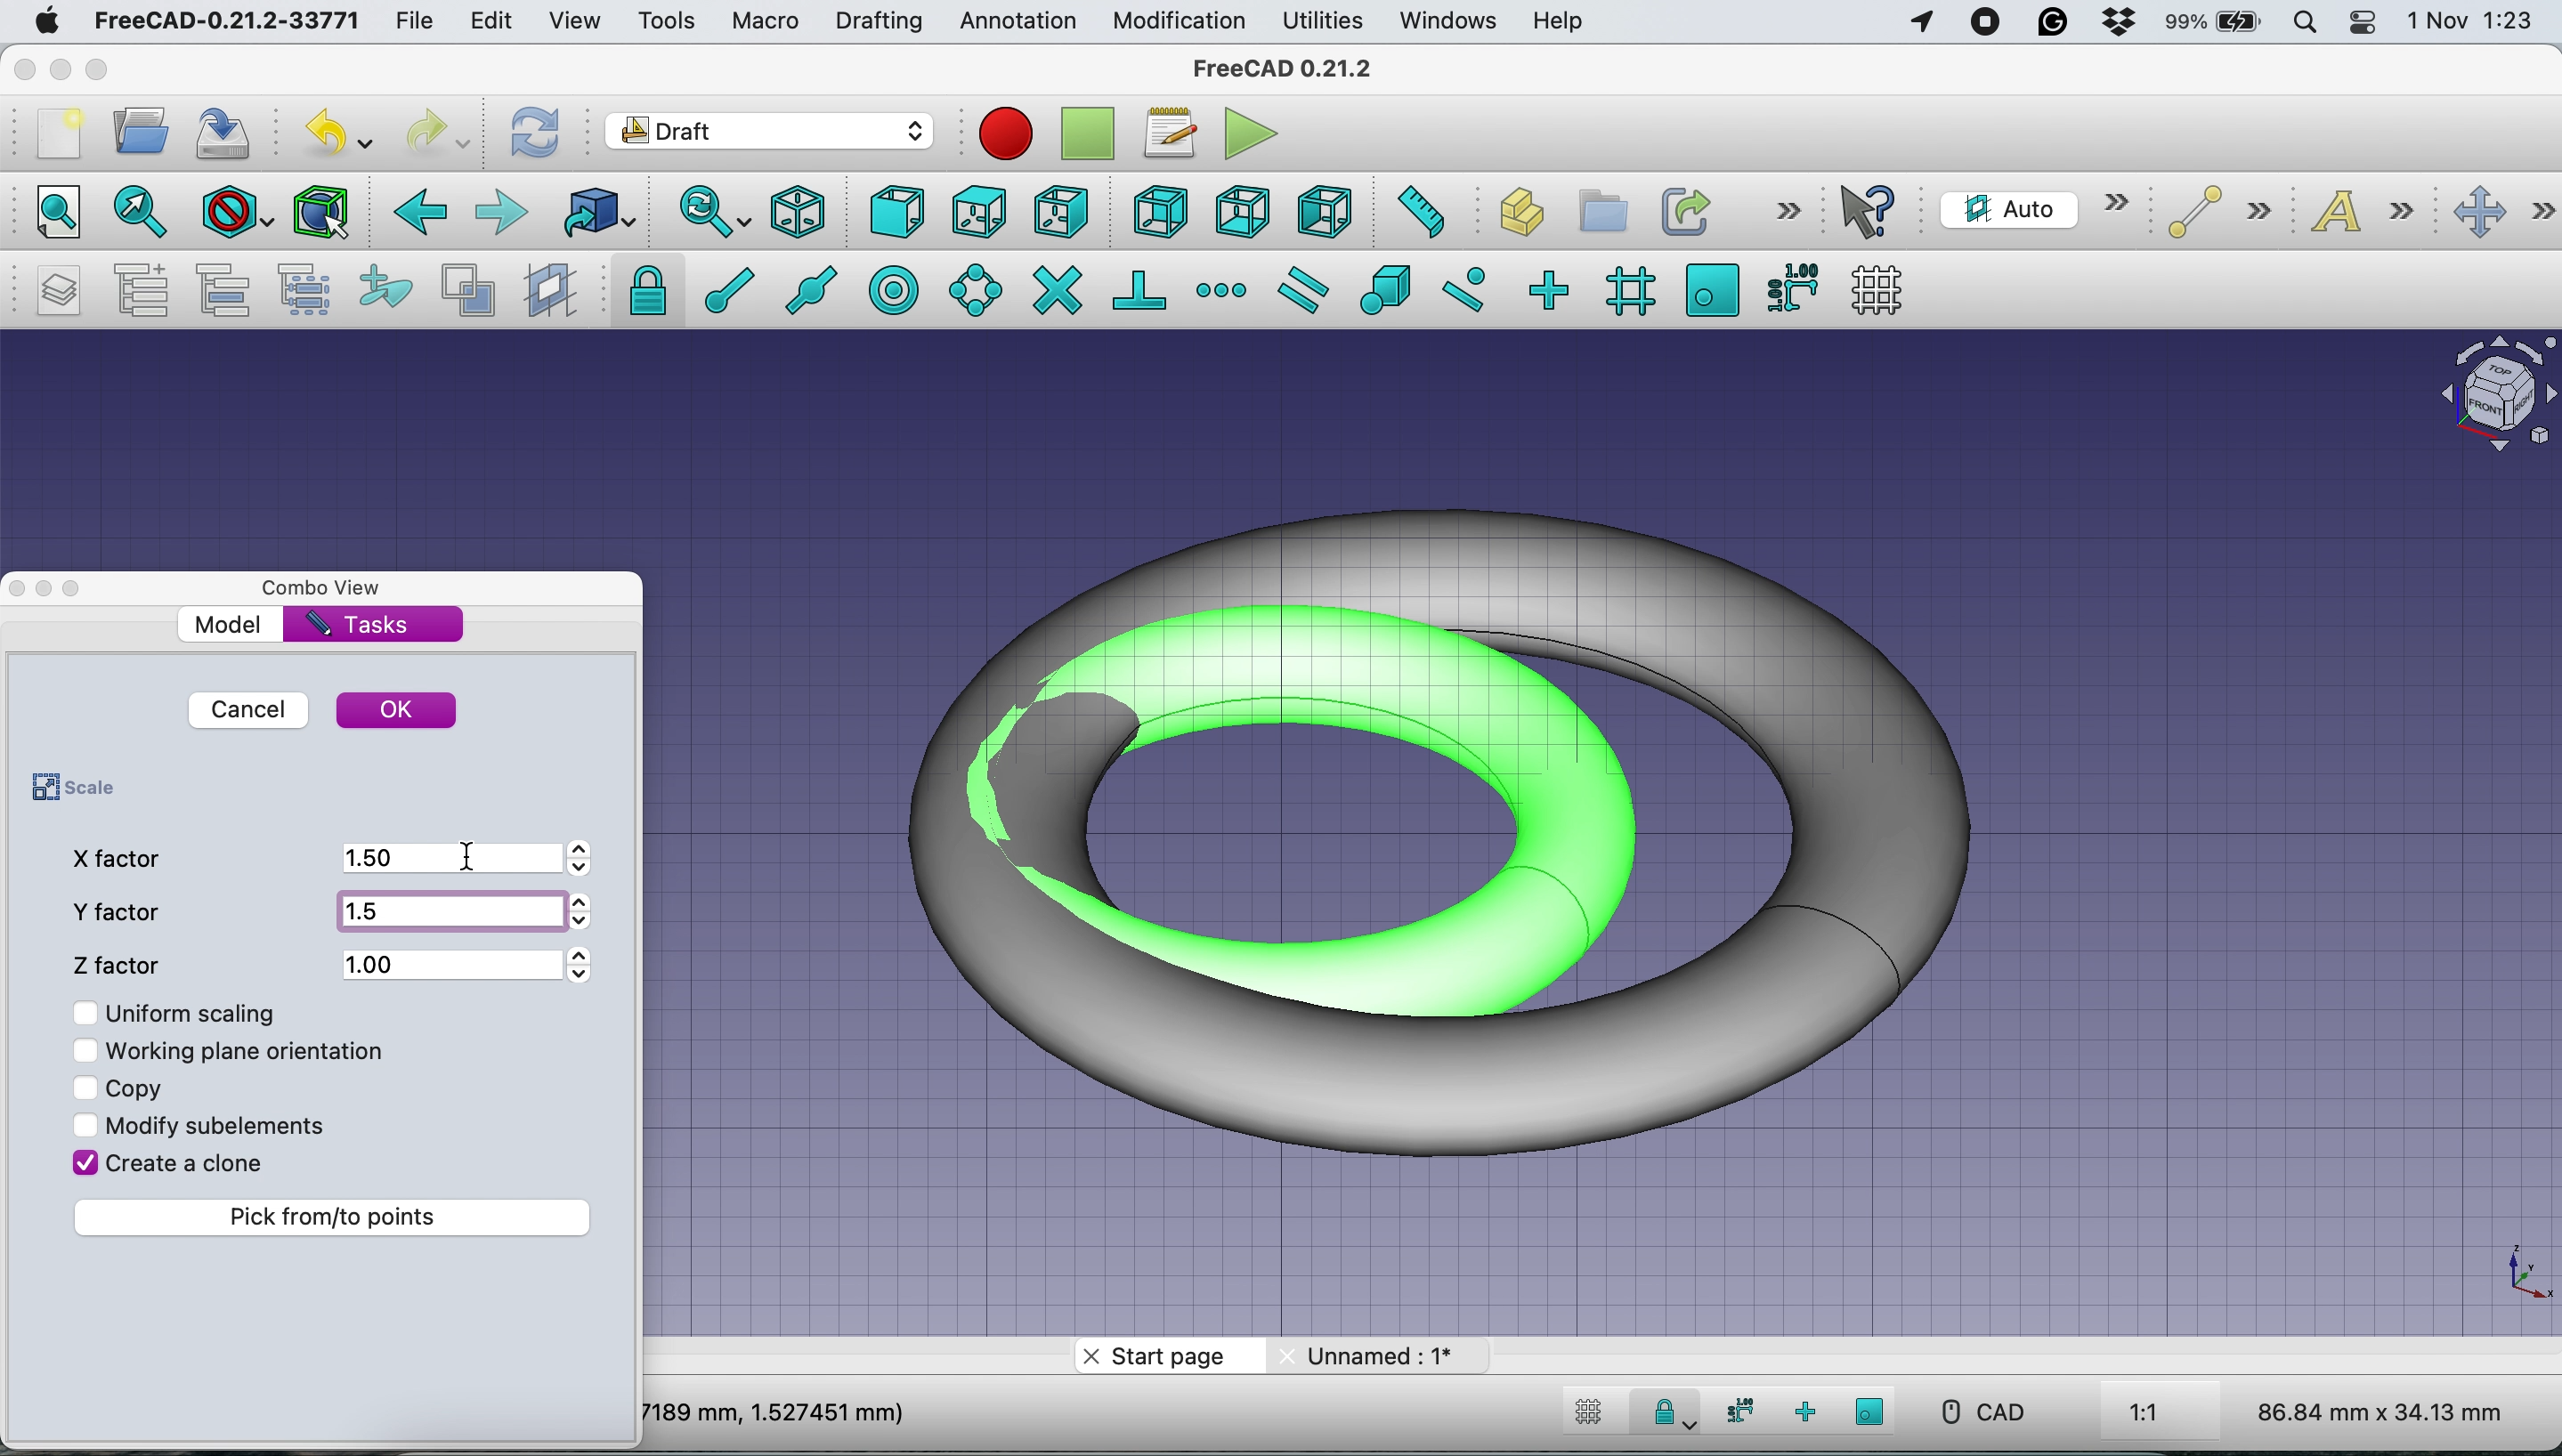  What do you see at coordinates (976, 289) in the screenshot?
I see `snap angle` at bounding box center [976, 289].